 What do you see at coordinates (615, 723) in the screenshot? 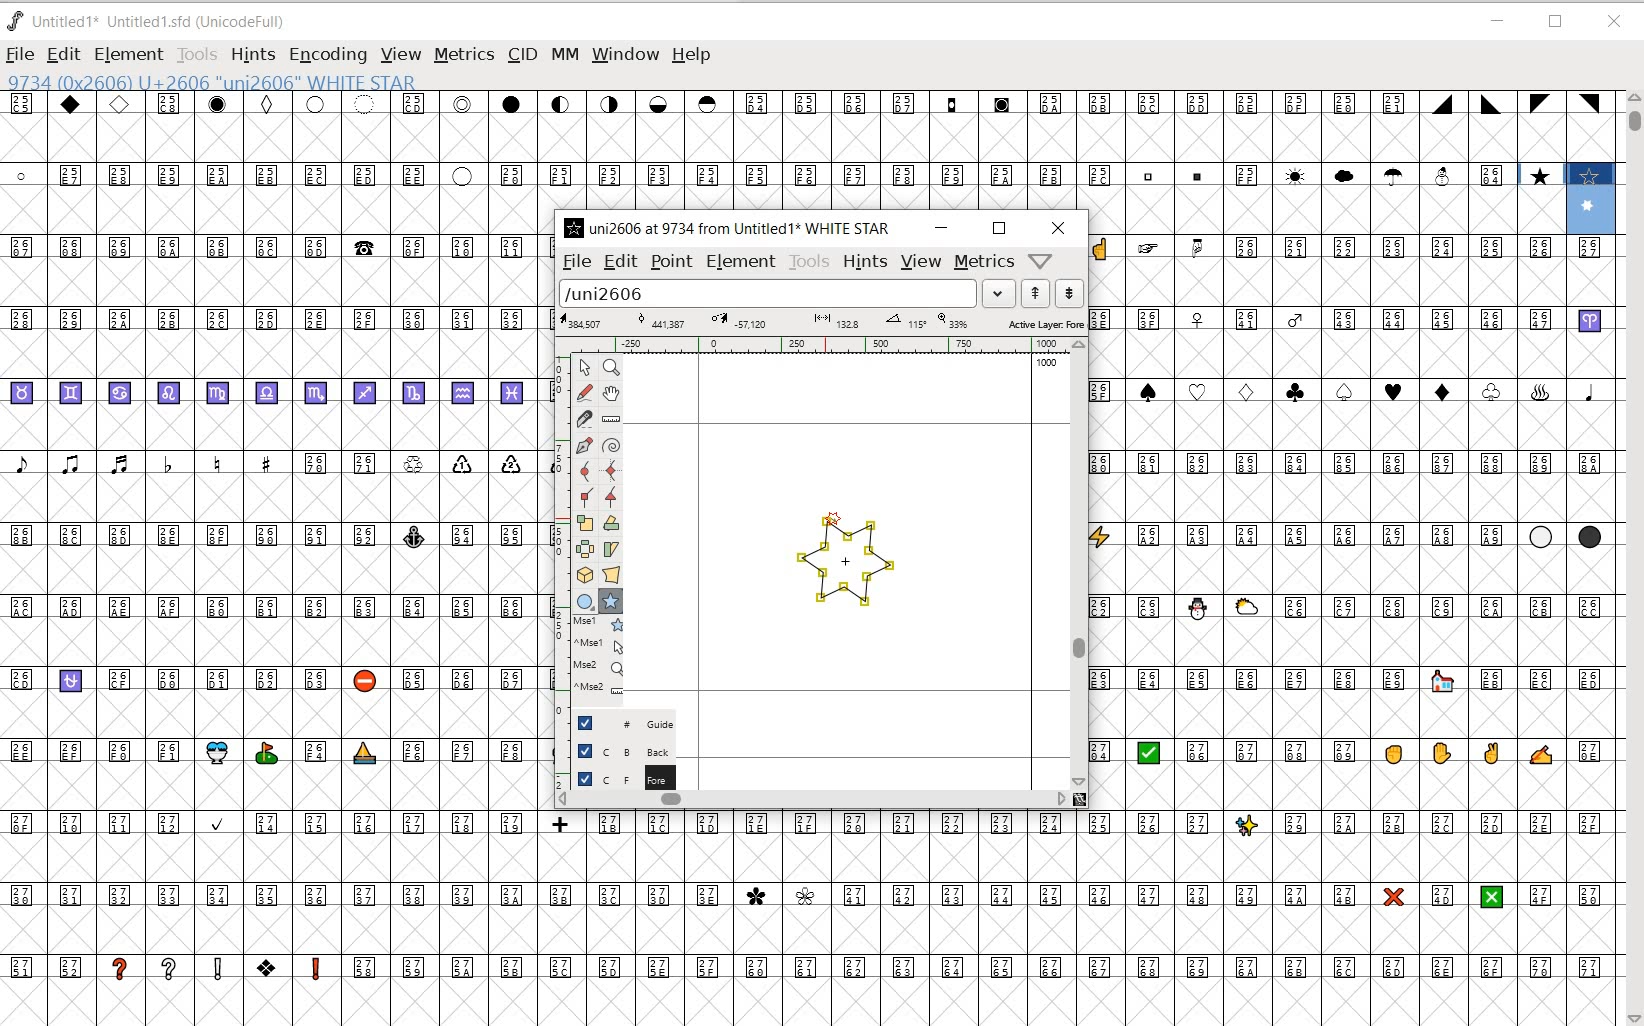
I see `GUIDE` at bounding box center [615, 723].